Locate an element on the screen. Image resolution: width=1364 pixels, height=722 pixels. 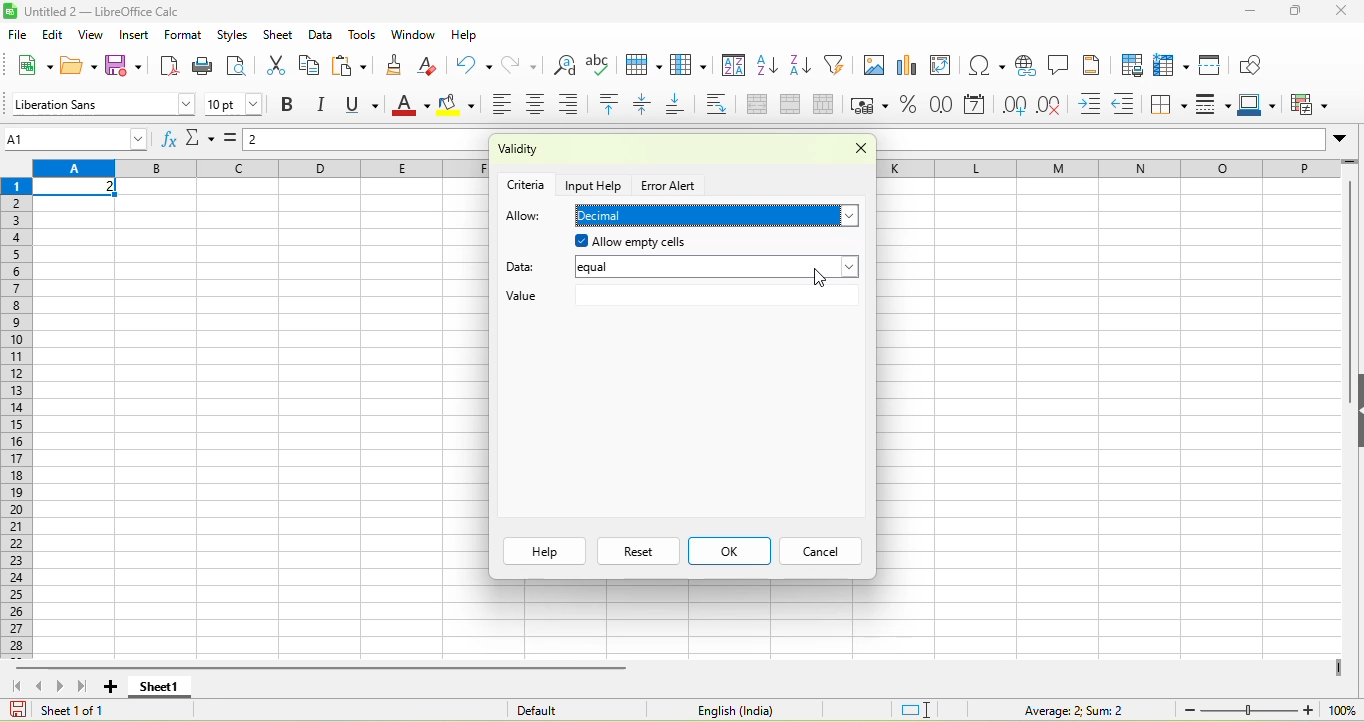
cut is located at coordinates (273, 67).